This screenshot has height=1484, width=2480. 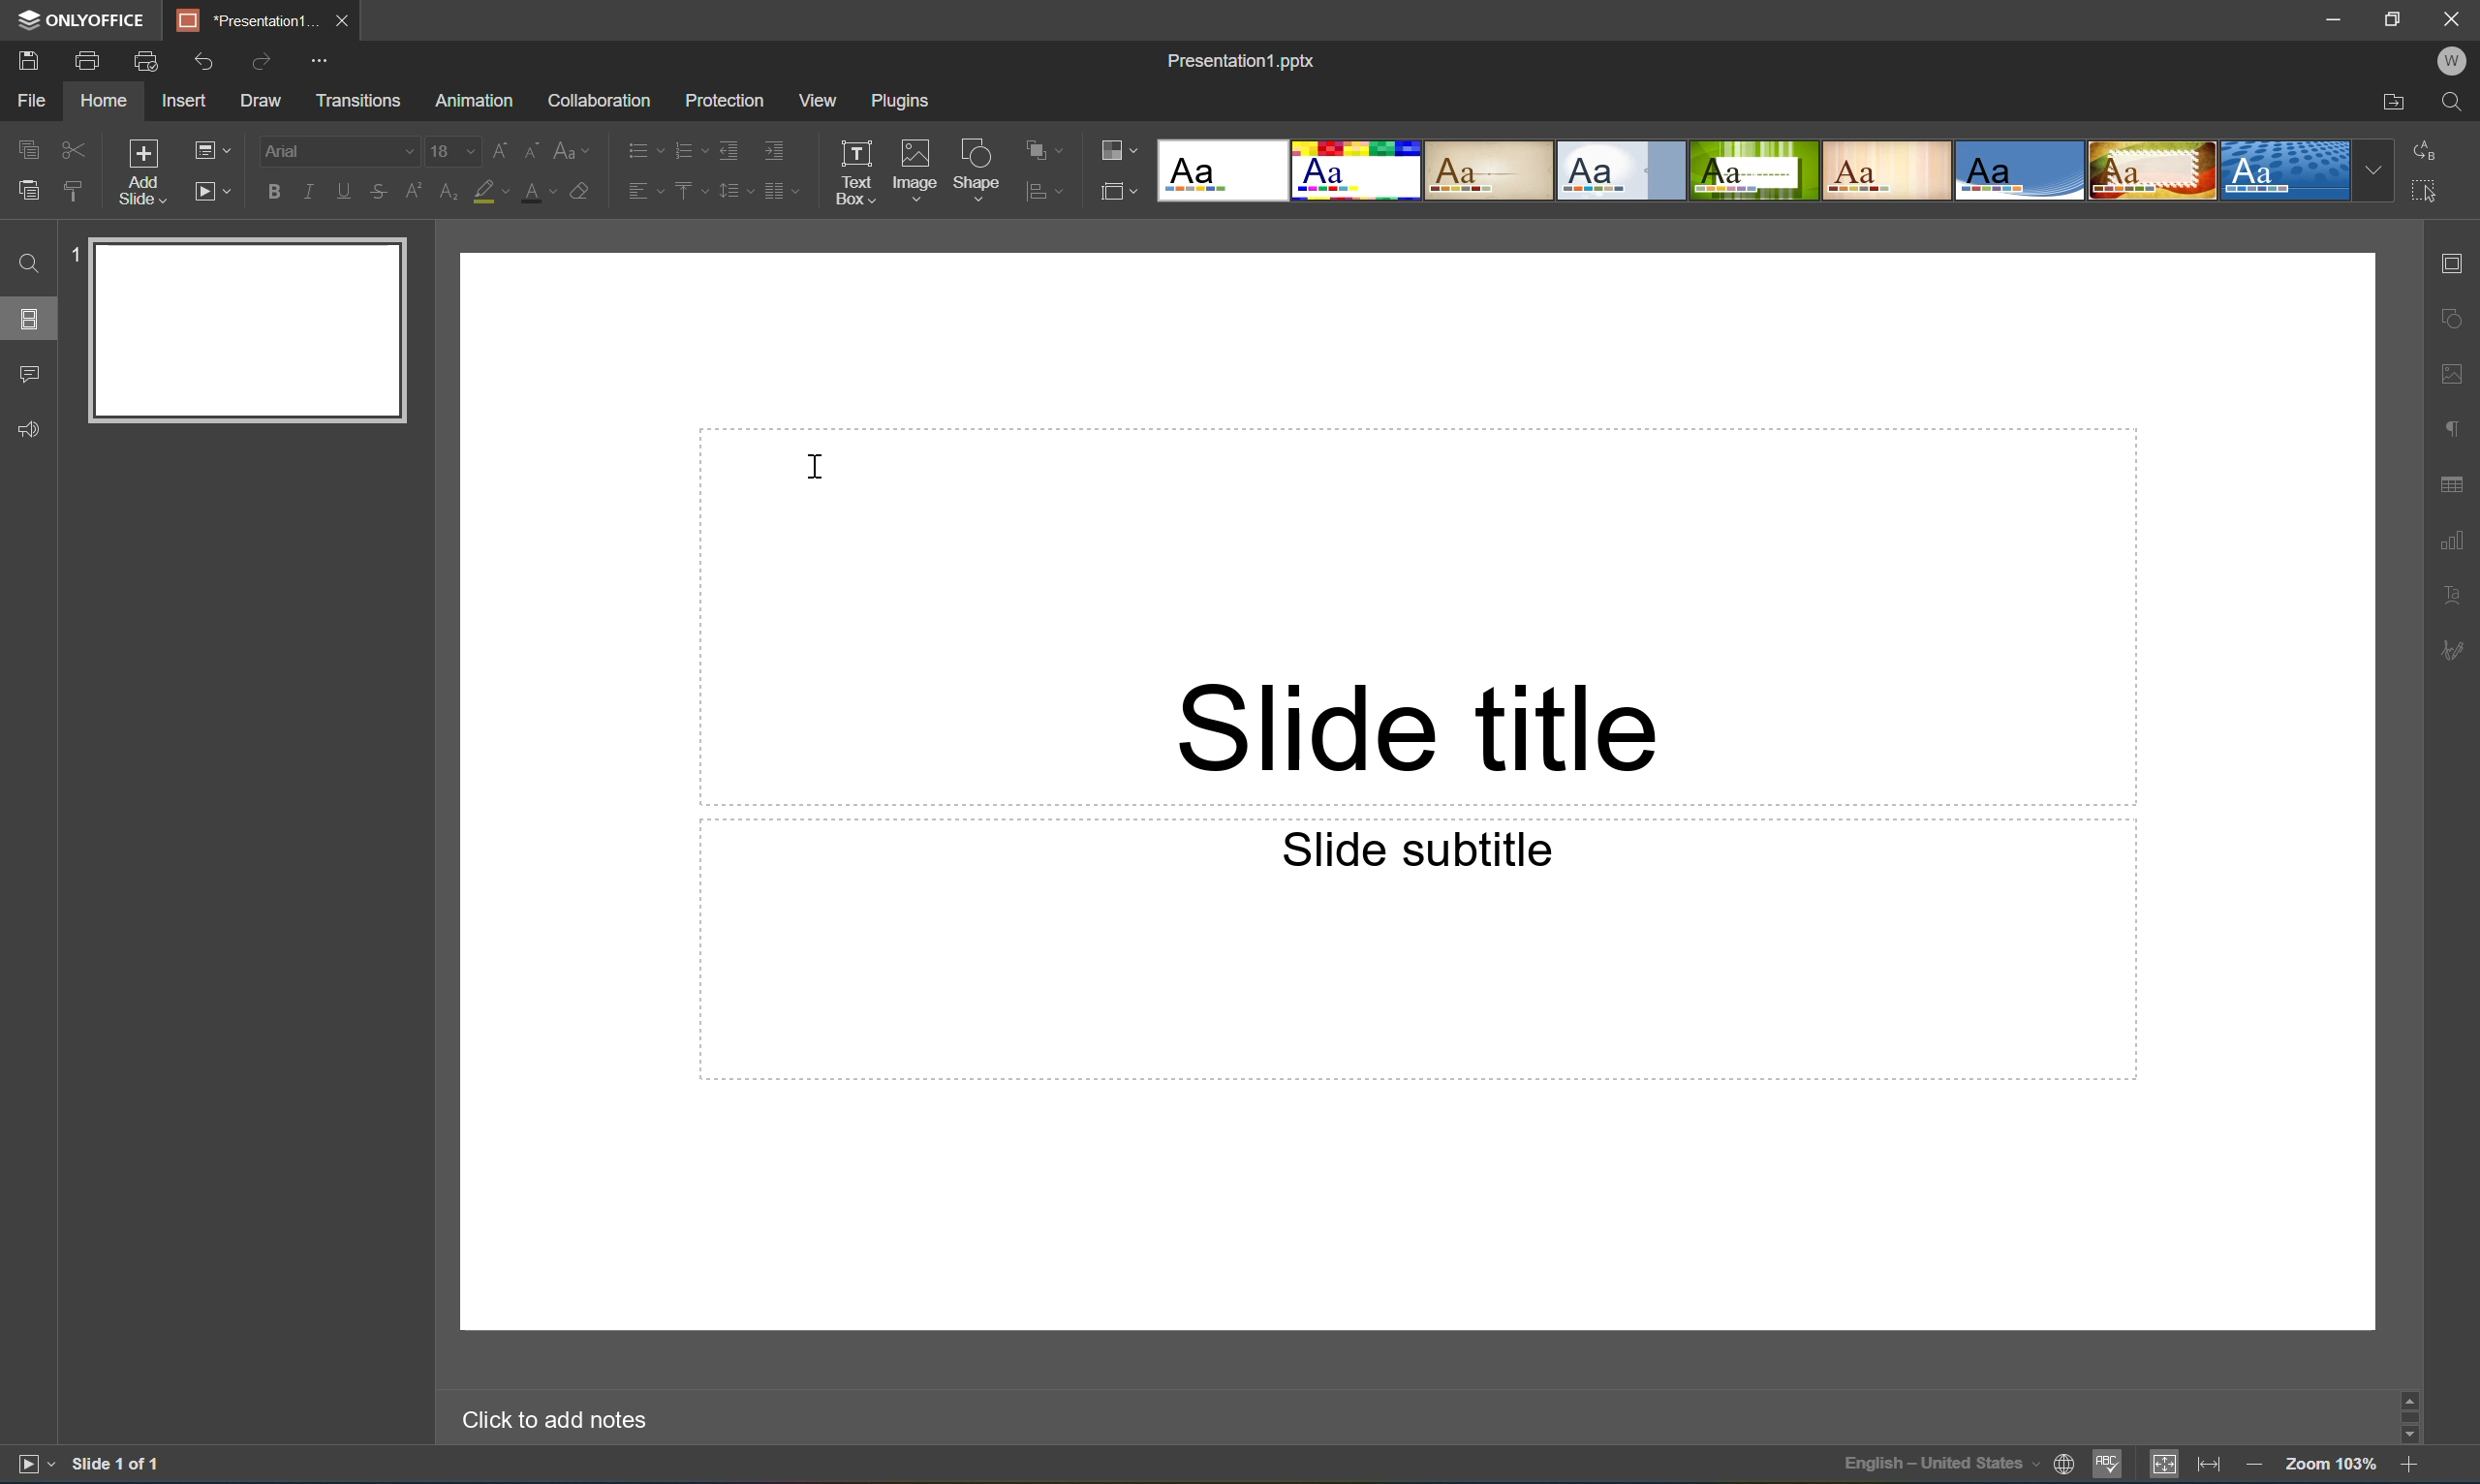 I want to click on Open file location, so click(x=2397, y=102).